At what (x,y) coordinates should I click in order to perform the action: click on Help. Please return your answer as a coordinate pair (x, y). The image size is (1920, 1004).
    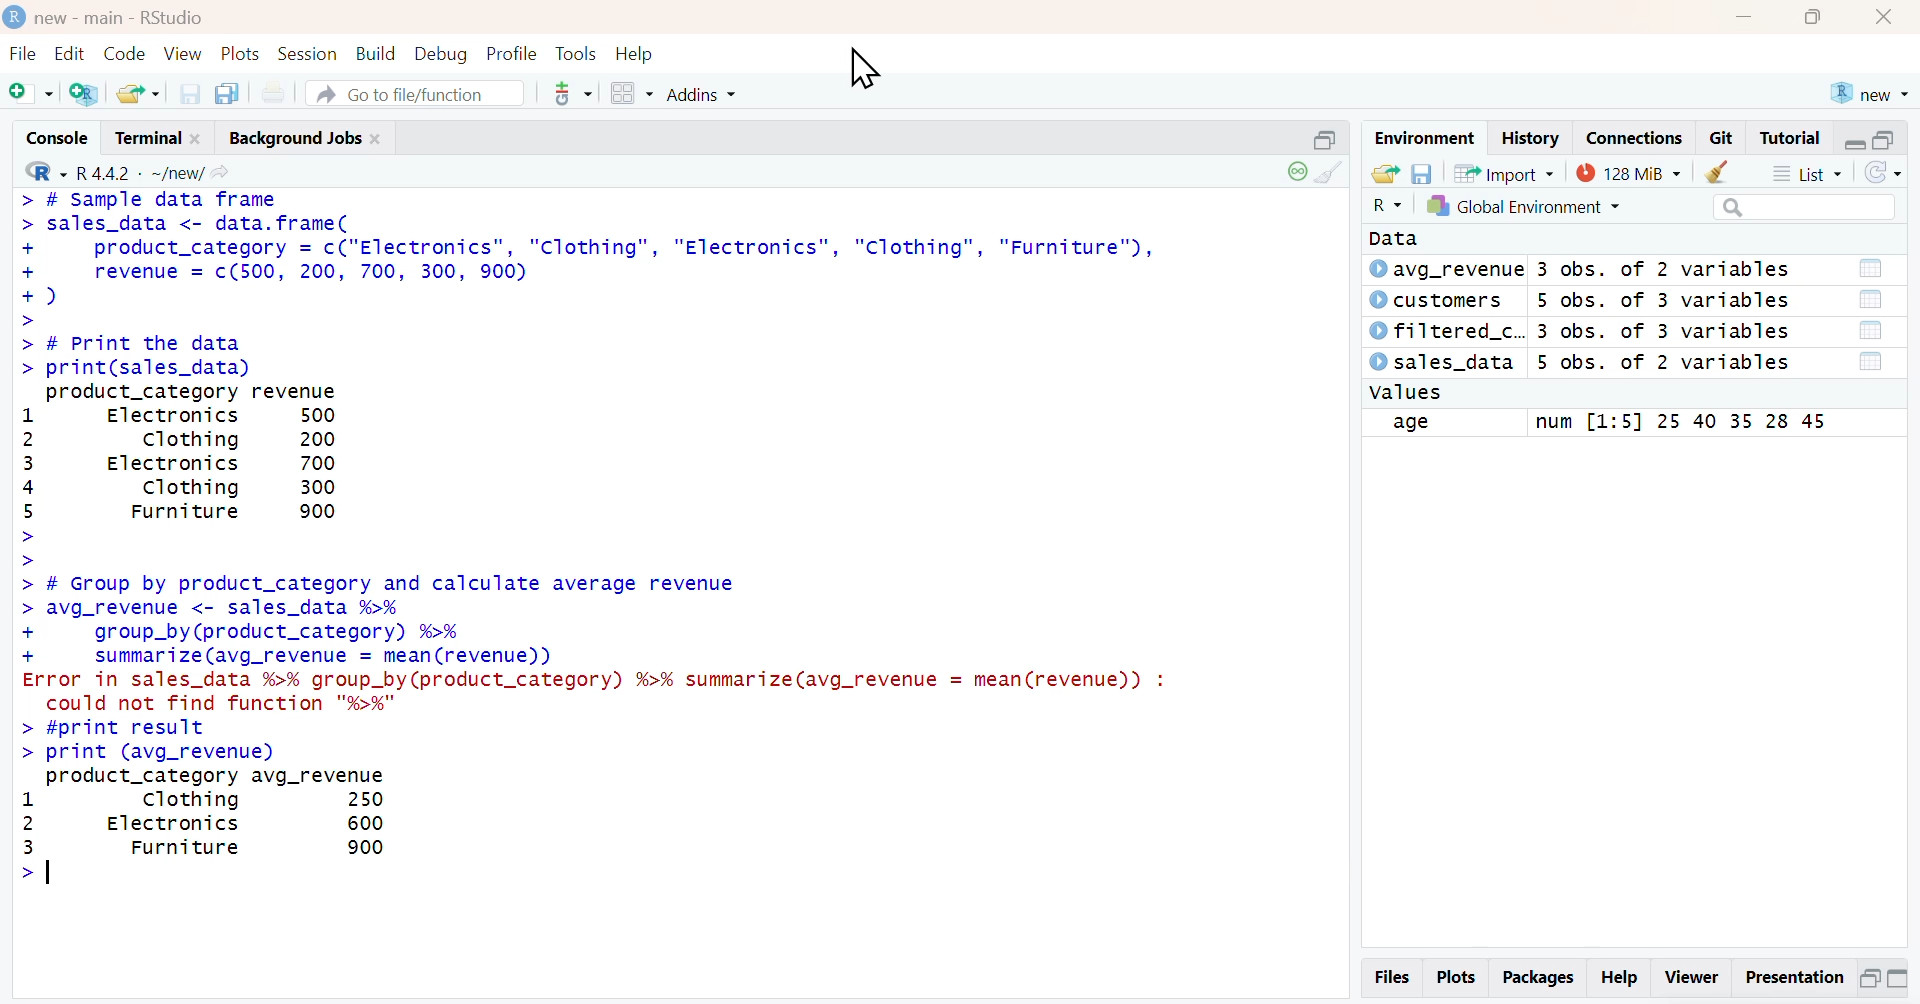
    Looking at the image, I should click on (636, 54).